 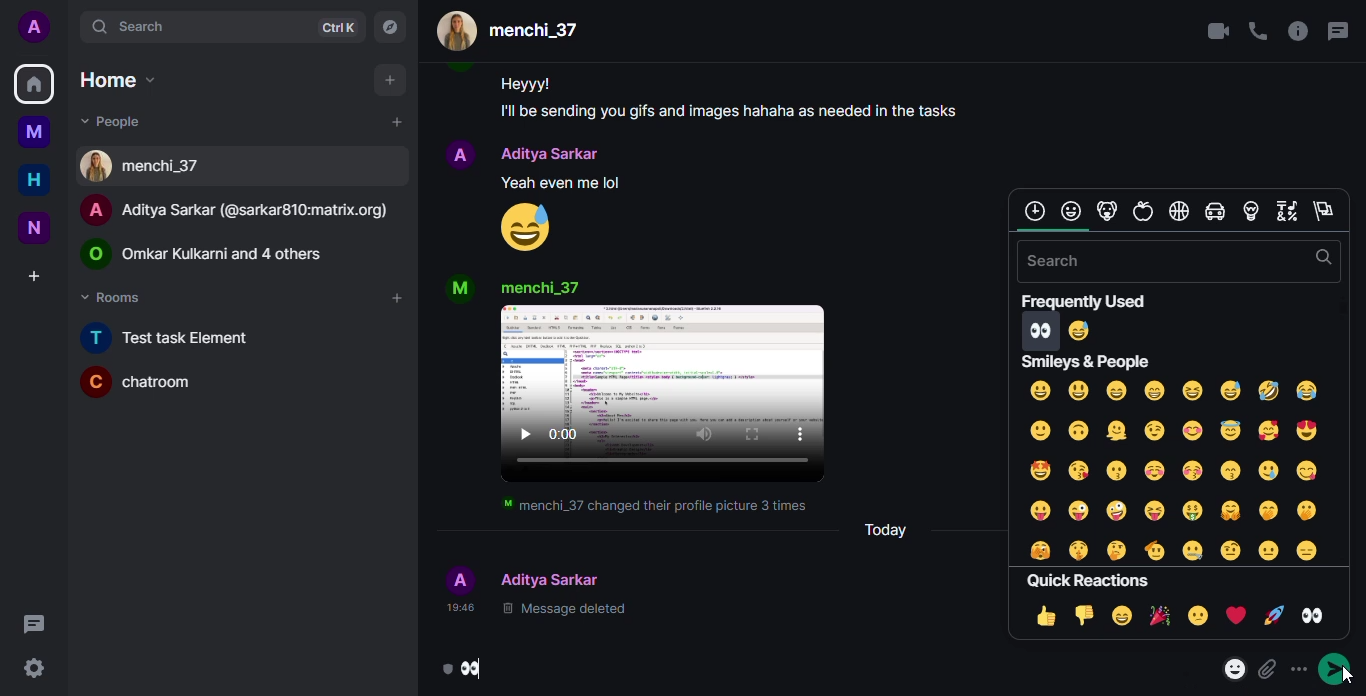 I want to click on smiley, so click(x=1079, y=331).